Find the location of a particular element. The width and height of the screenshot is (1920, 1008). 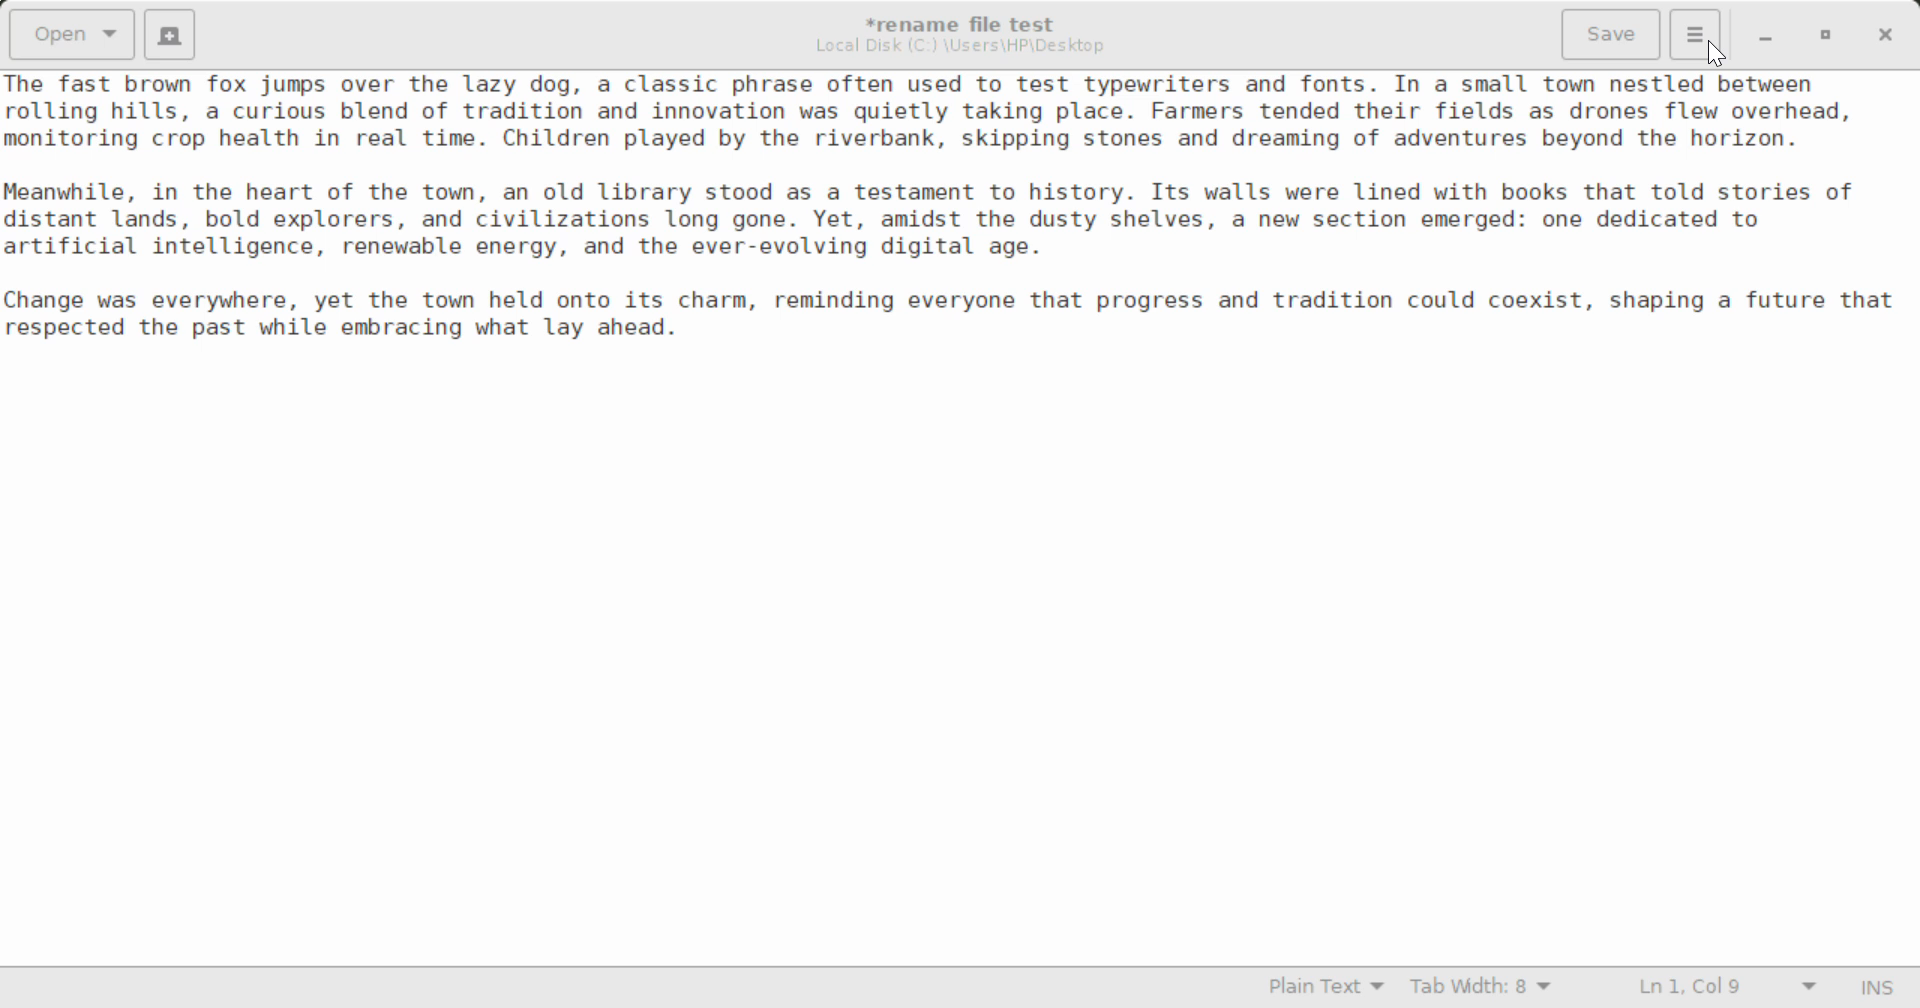

Line and Character Count is located at coordinates (1723, 989).